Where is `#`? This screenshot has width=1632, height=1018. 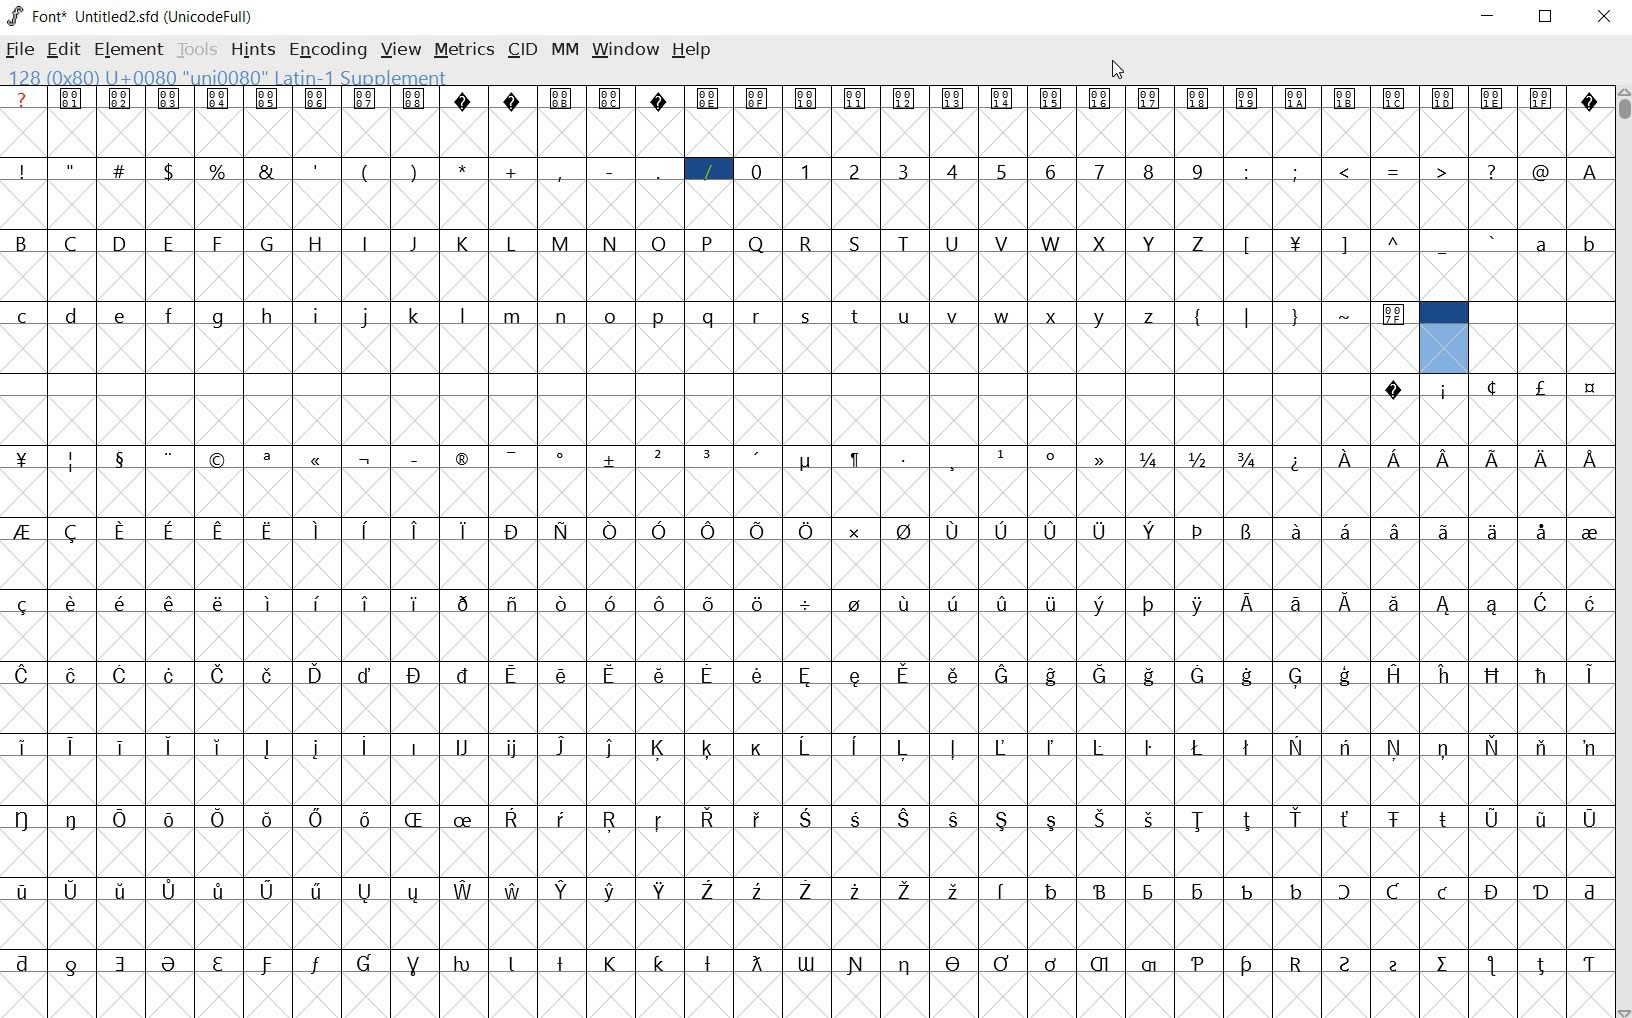 # is located at coordinates (122, 170).